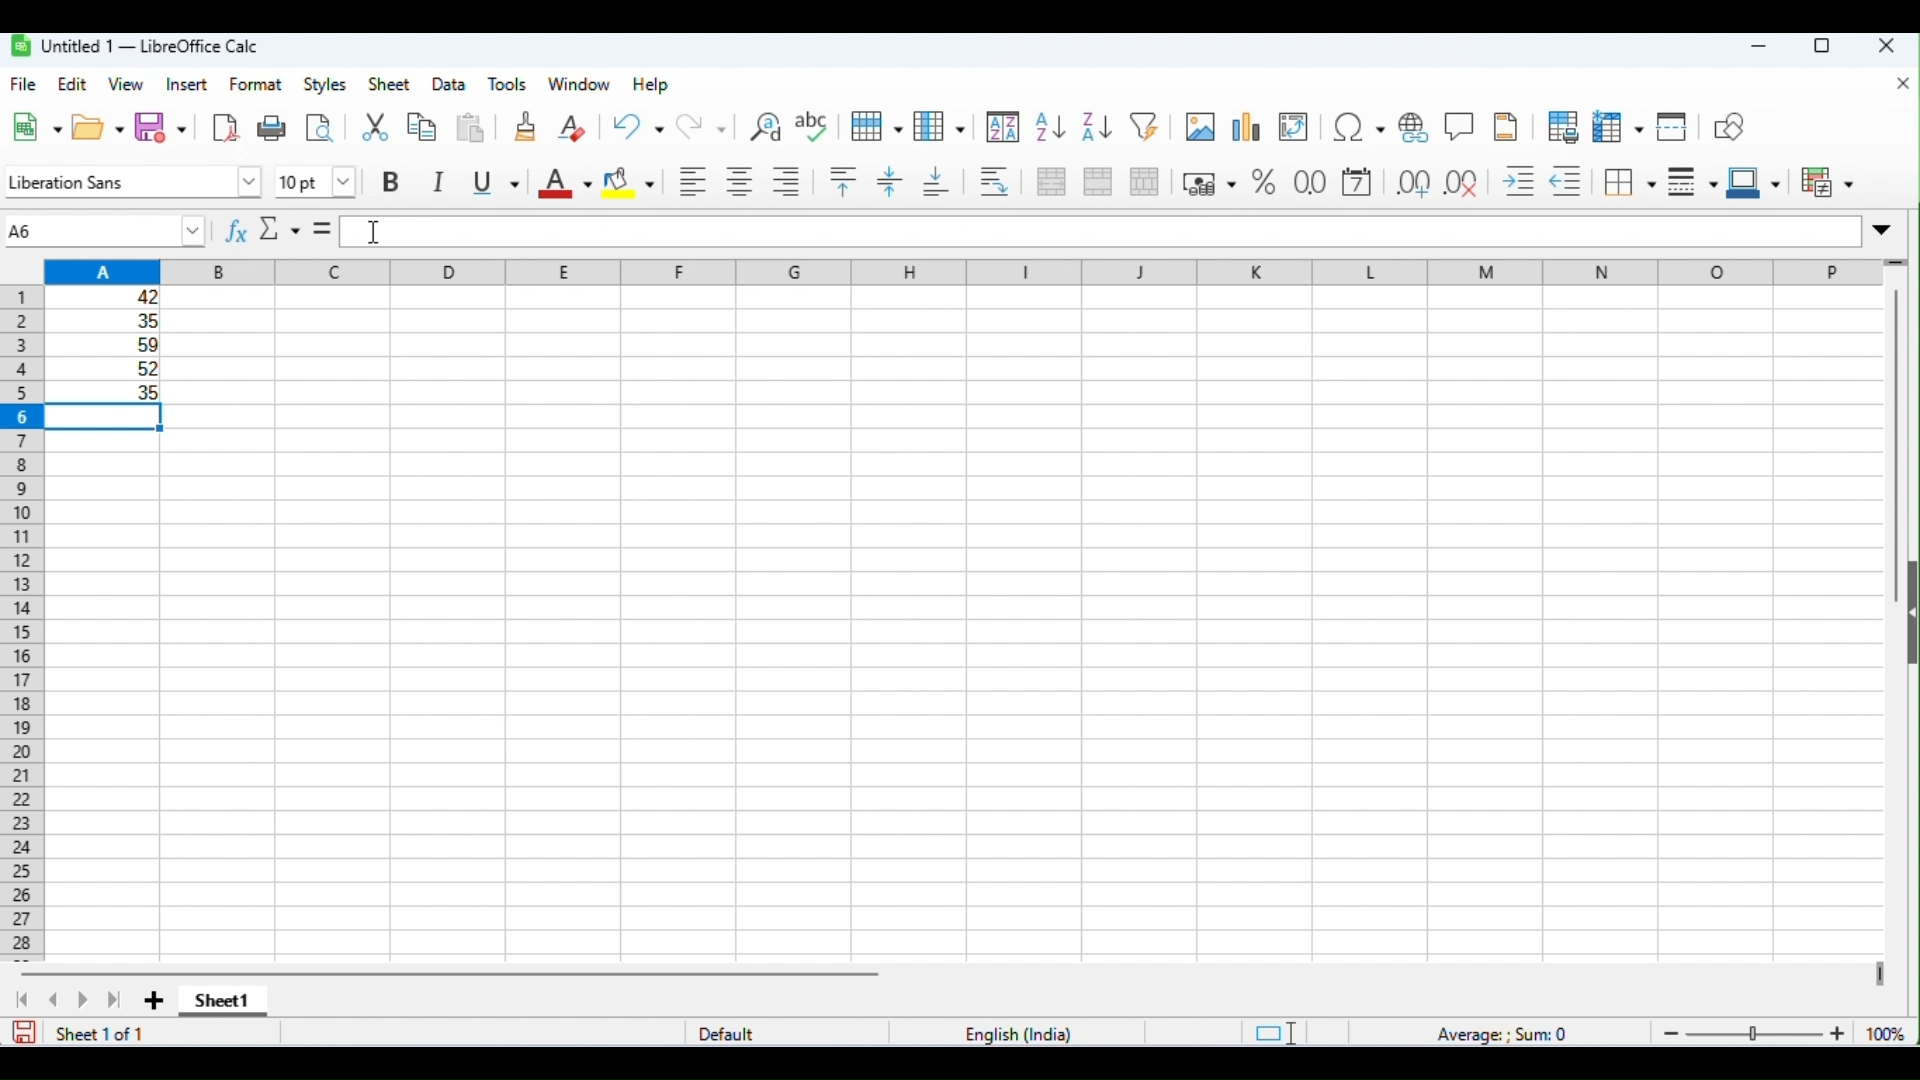 This screenshot has height=1080, width=1920. What do you see at coordinates (107, 331) in the screenshot?
I see `range of cells` at bounding box center [107, 331].